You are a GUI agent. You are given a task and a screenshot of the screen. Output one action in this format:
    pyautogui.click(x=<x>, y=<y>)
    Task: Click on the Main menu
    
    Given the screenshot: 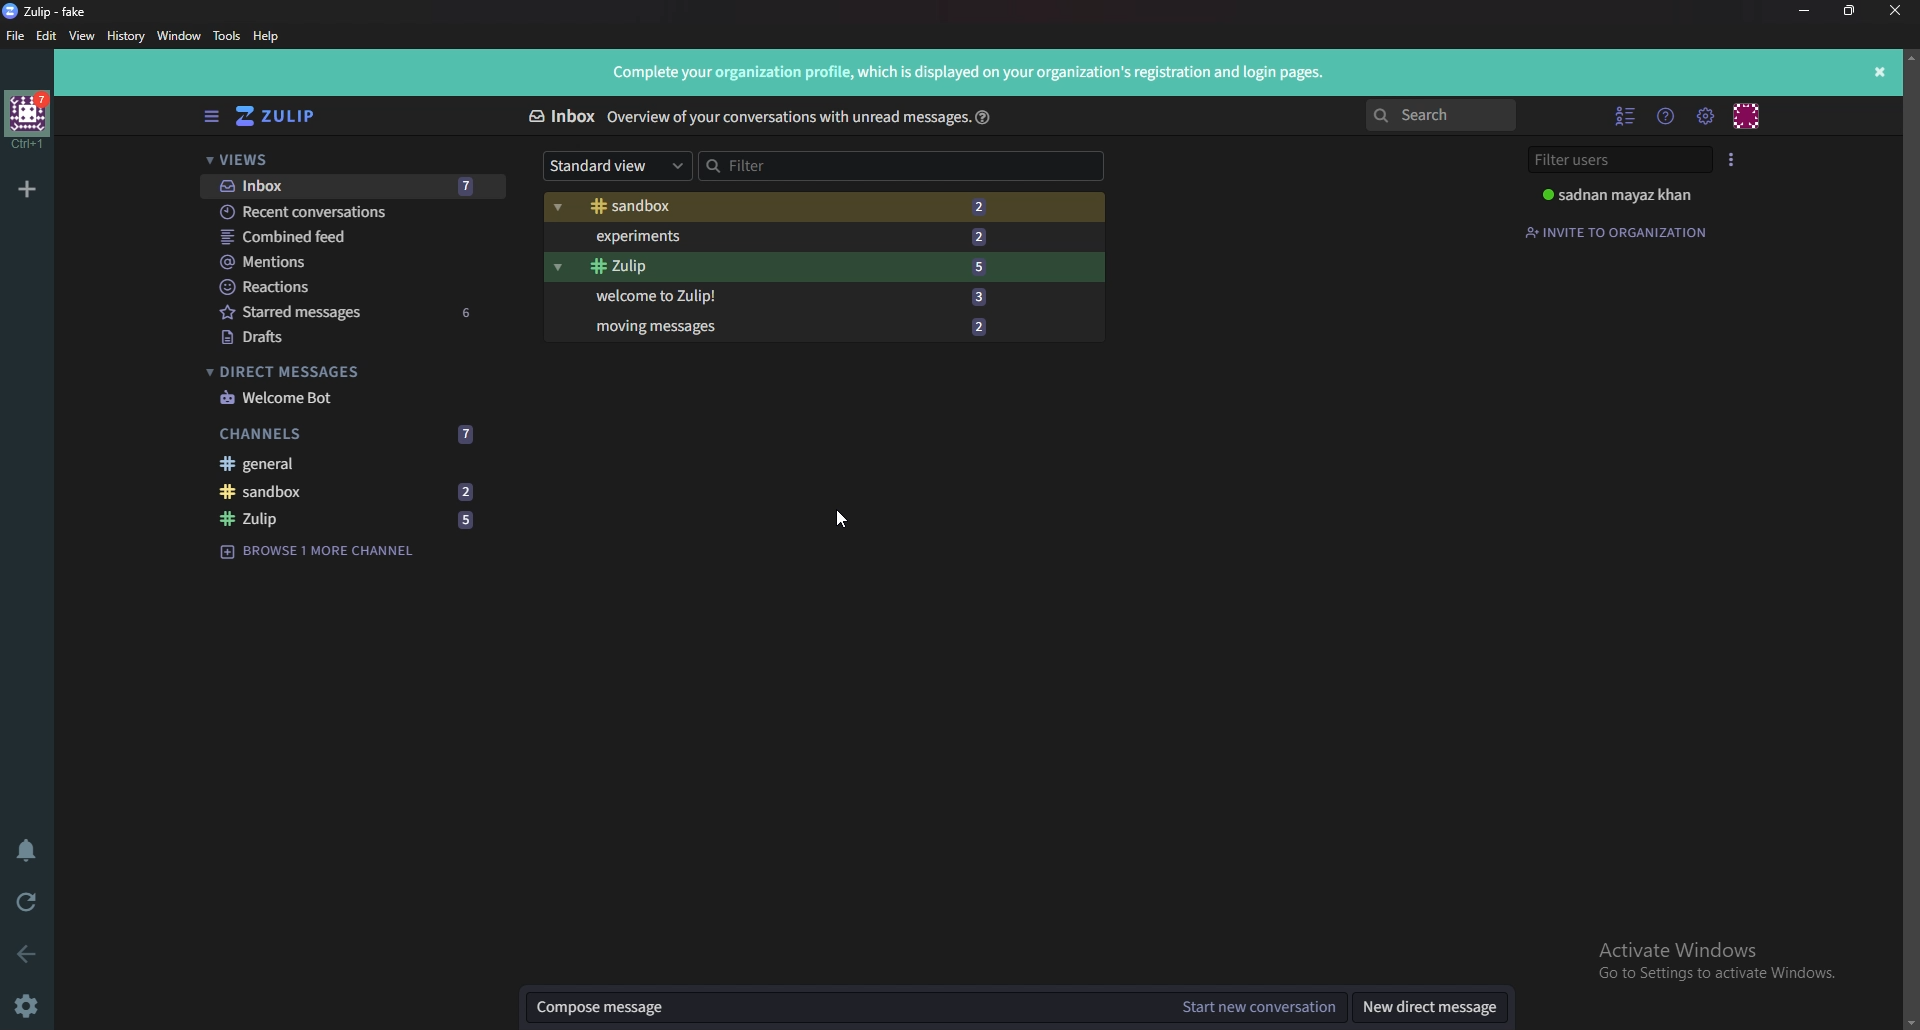 What is the action you would take?
    pyautogui.click(x=1704, y=115)
    